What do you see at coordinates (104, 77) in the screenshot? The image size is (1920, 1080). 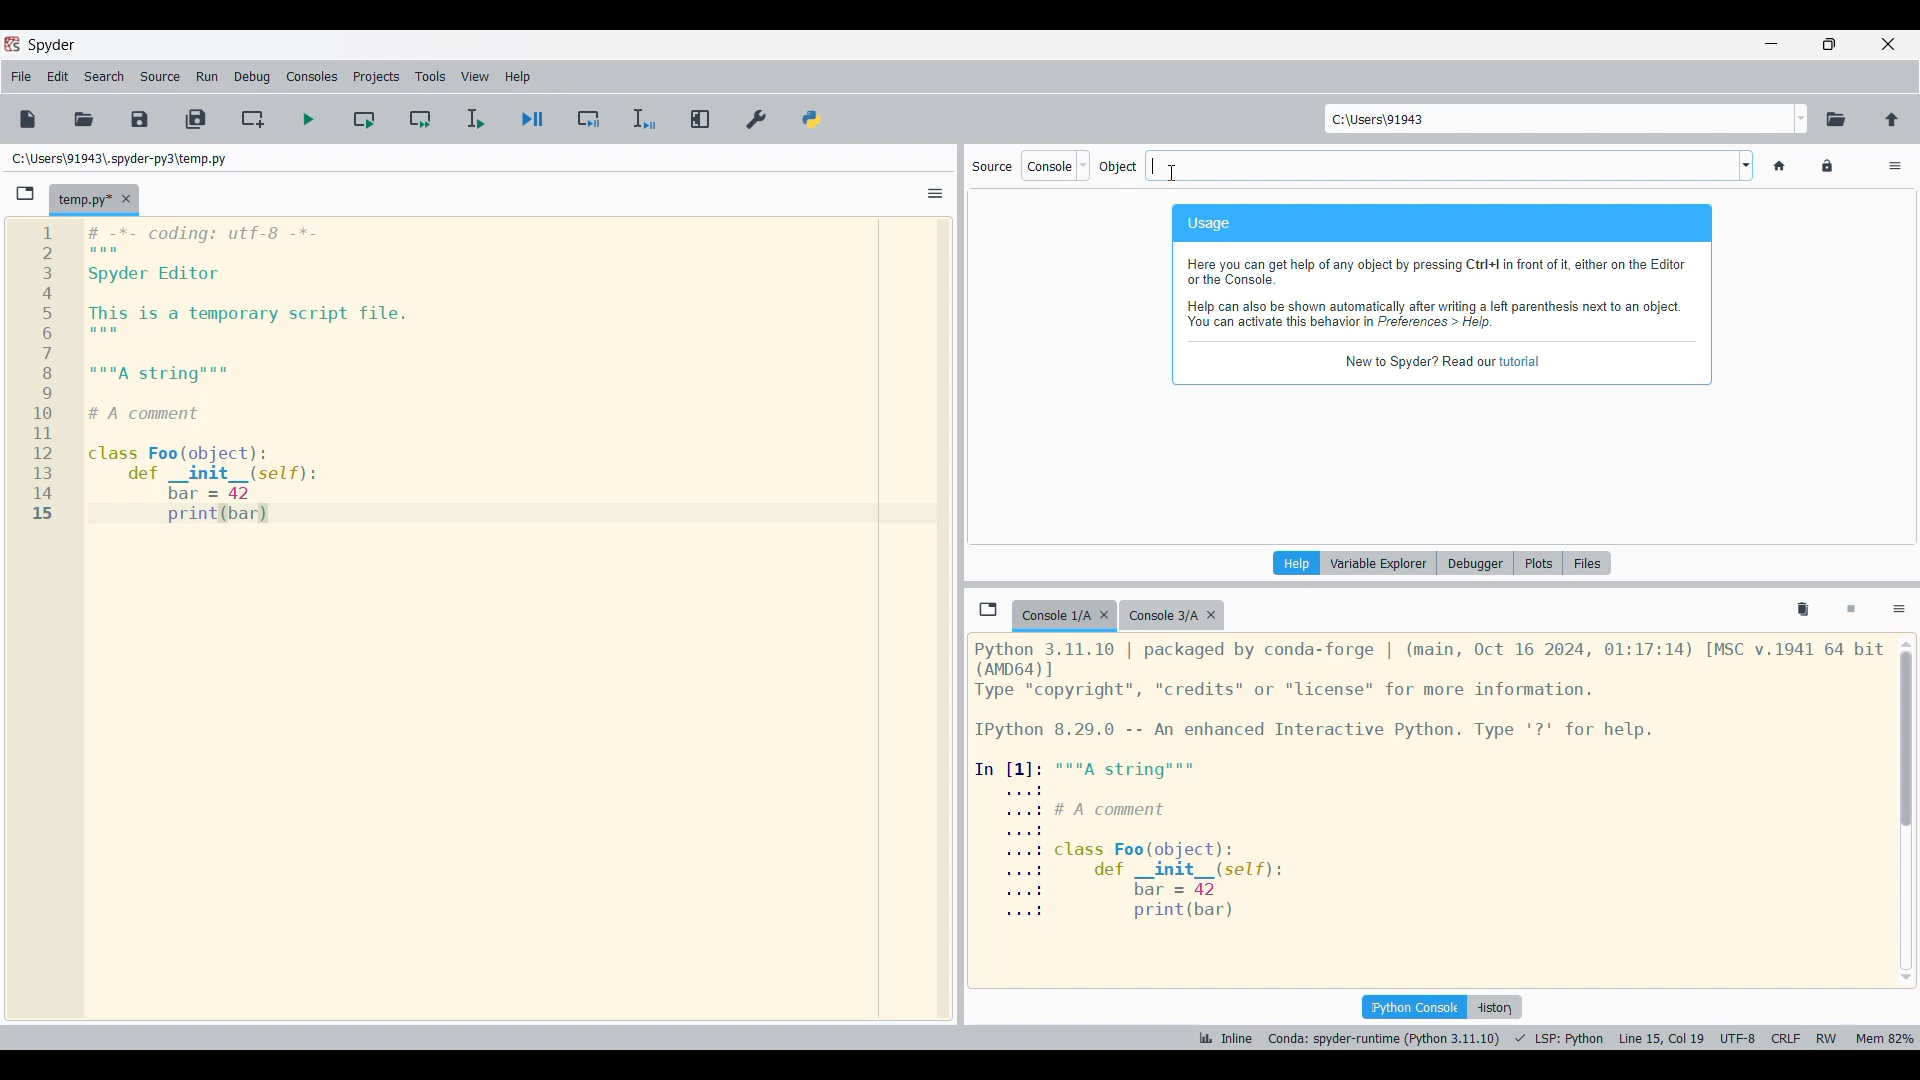 I see `Search menu` at bounding box center [104, 77].